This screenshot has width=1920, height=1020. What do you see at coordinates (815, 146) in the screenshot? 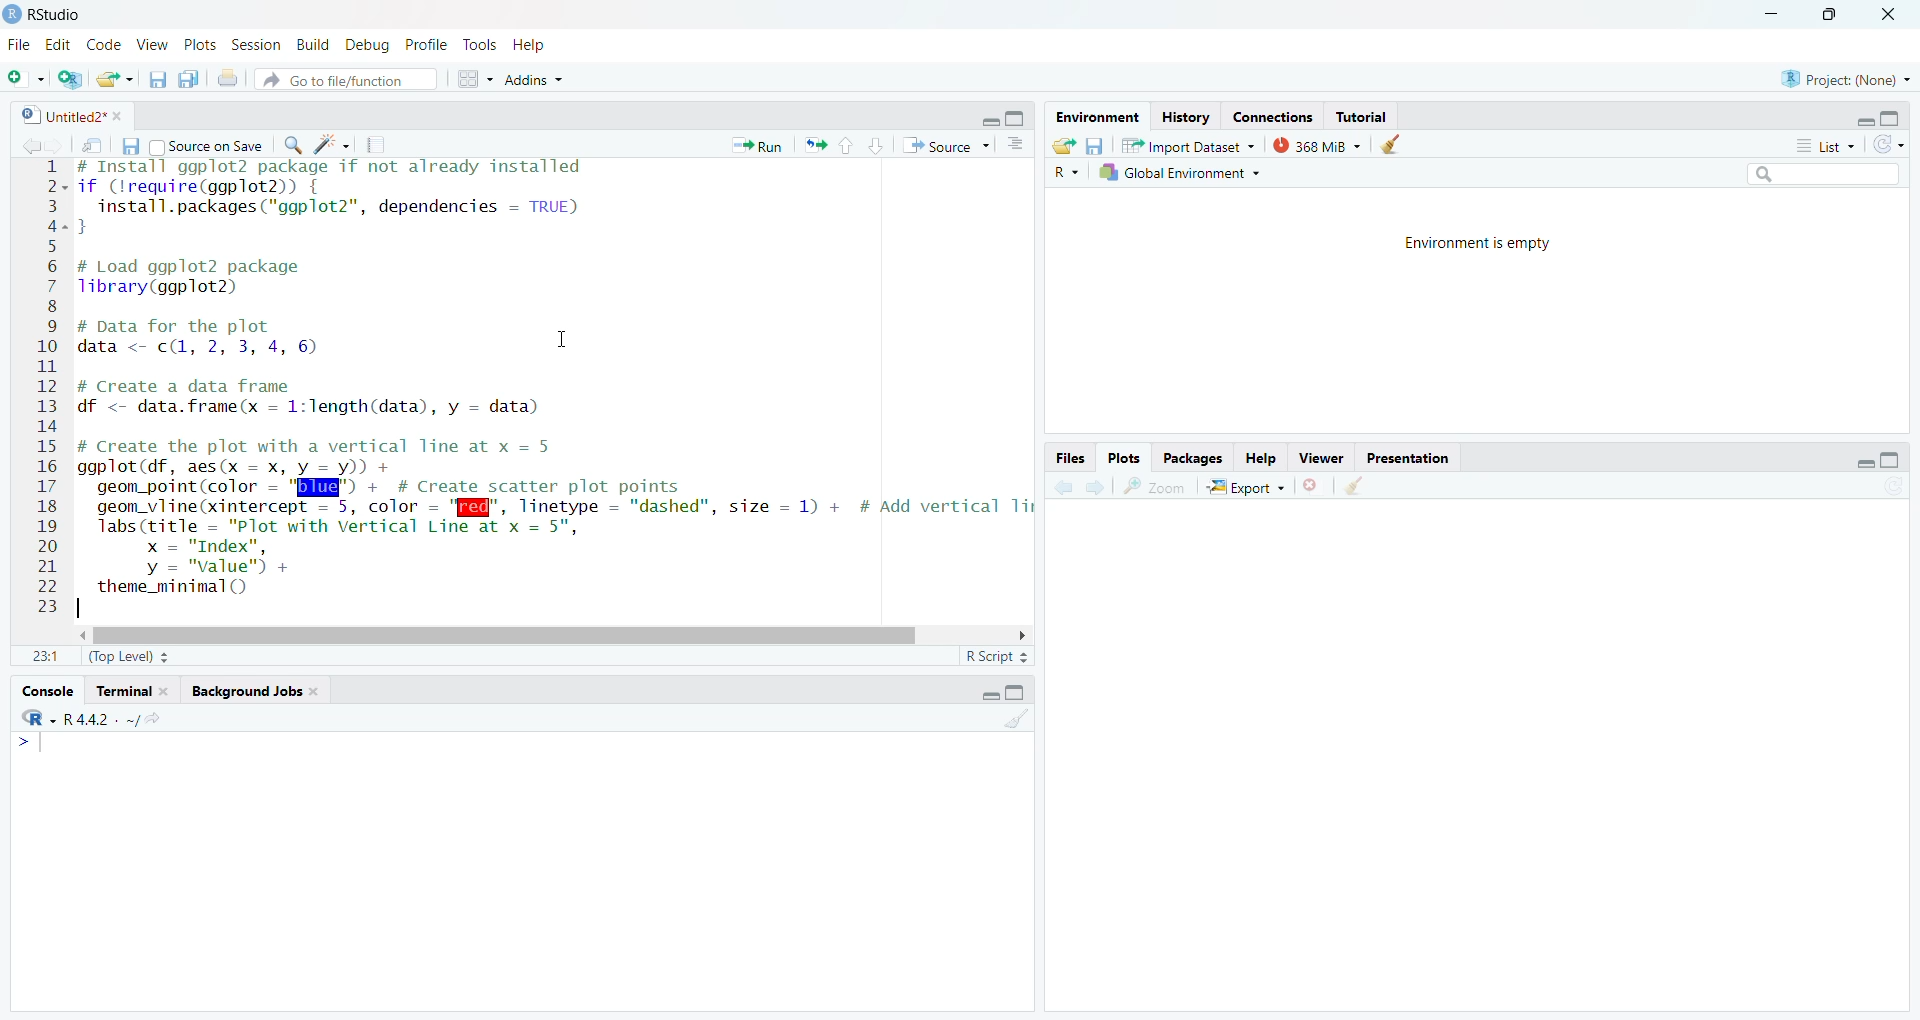
I see `export` at bounding box center [815, 146].